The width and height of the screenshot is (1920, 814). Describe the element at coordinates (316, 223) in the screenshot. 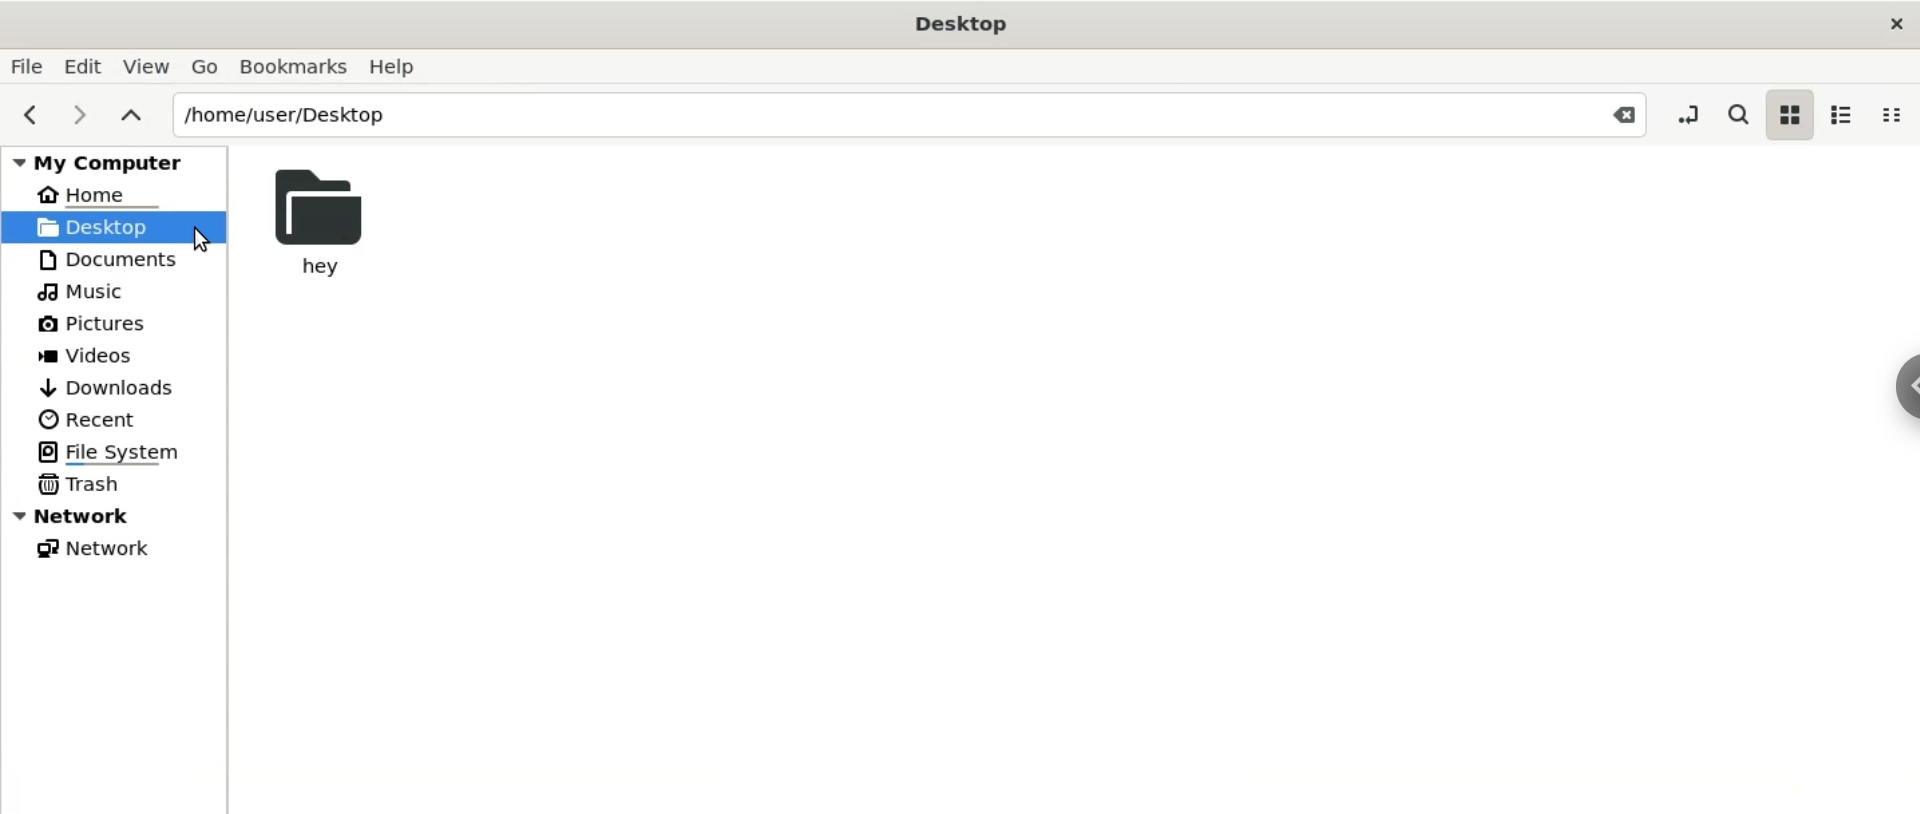

I see `hey` at that location.